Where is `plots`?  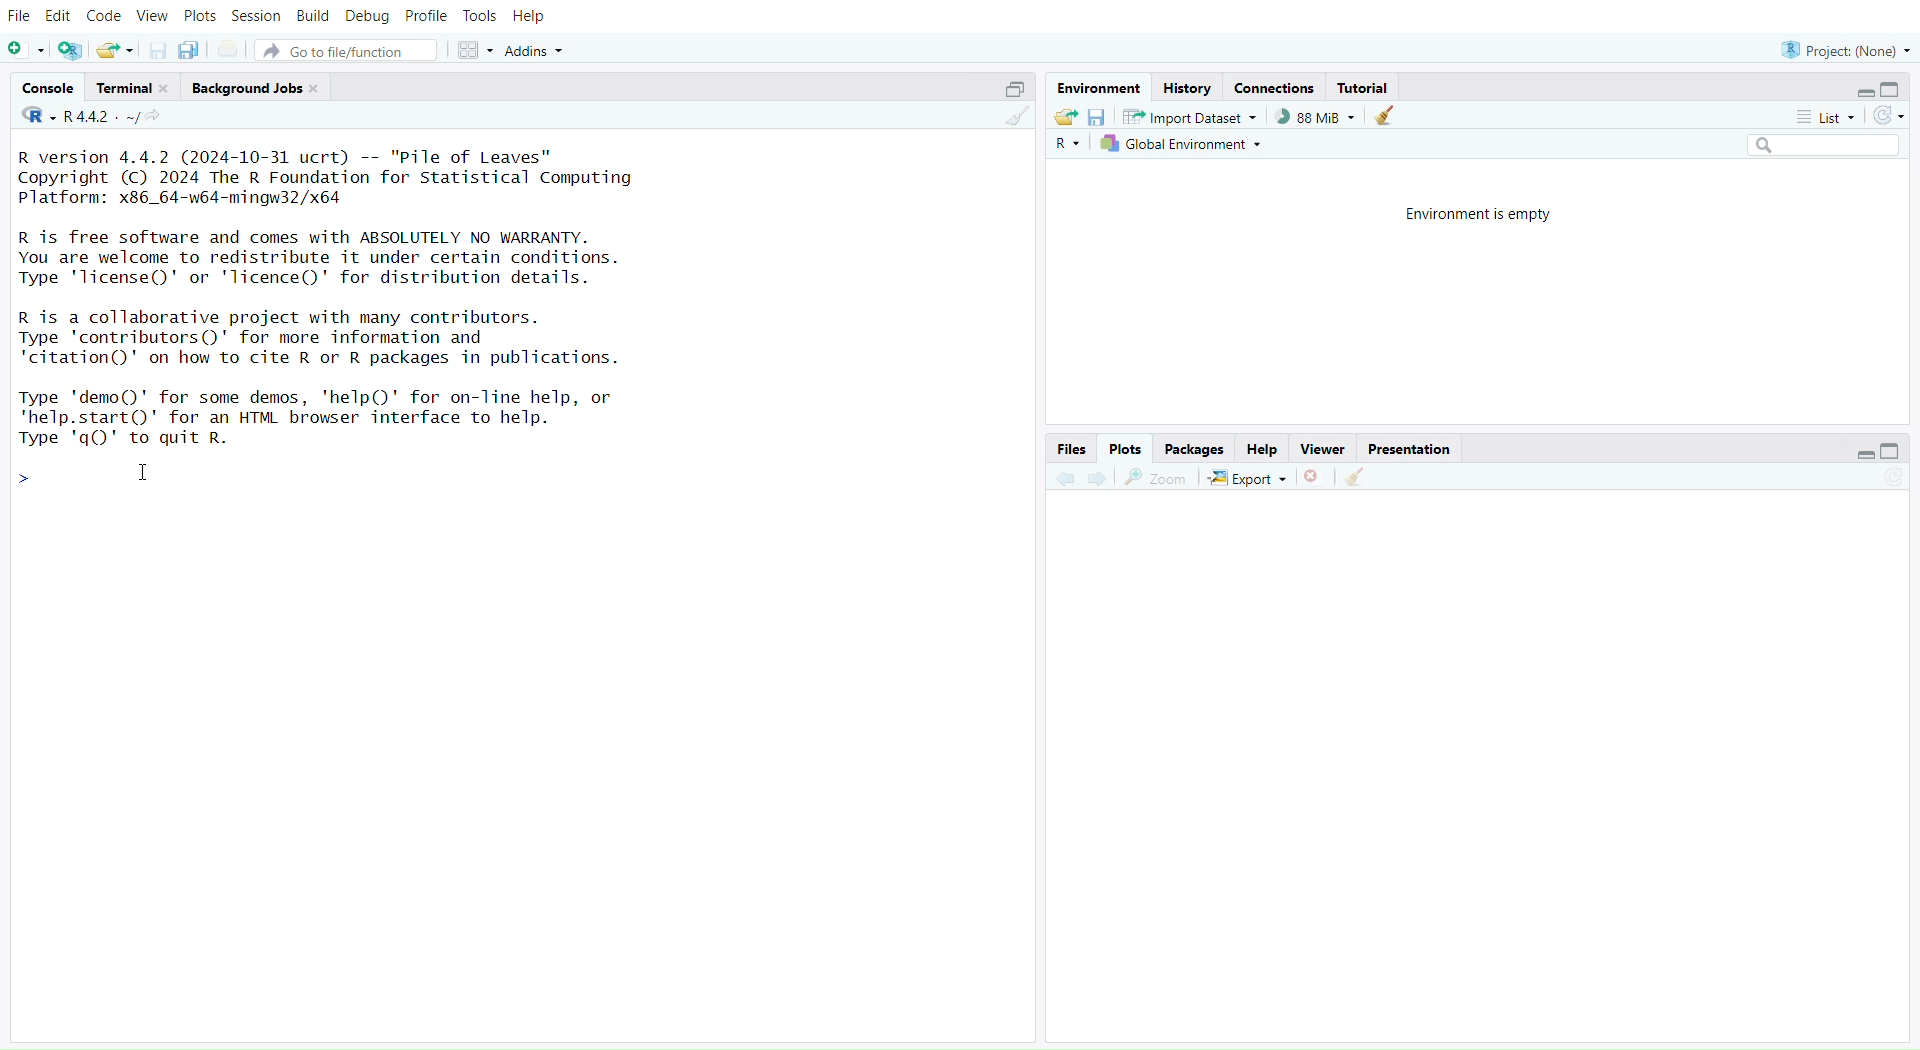
plots is located at coordinates (199, 16).